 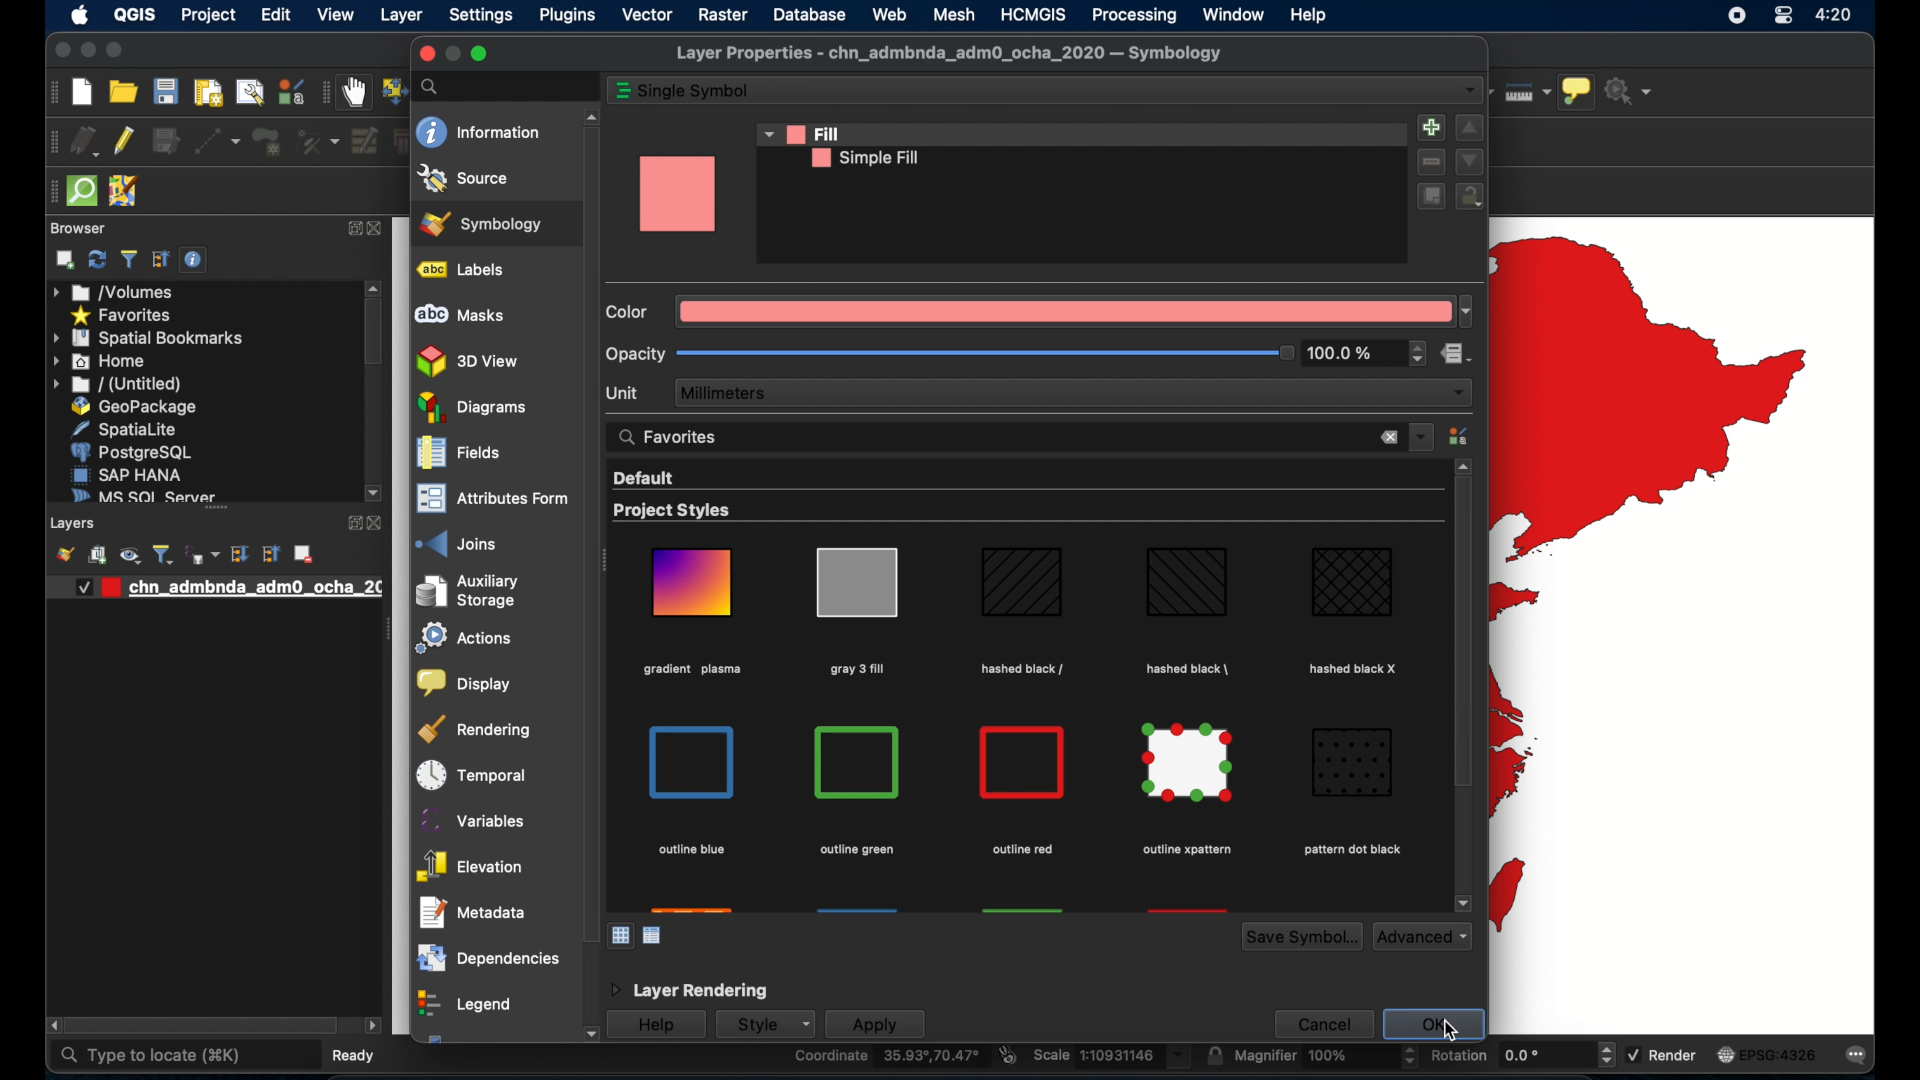 What do you see at coordinates (1451, 1028) in the screenshot?
I see `cursor` at bounding box center [1451, 1028].